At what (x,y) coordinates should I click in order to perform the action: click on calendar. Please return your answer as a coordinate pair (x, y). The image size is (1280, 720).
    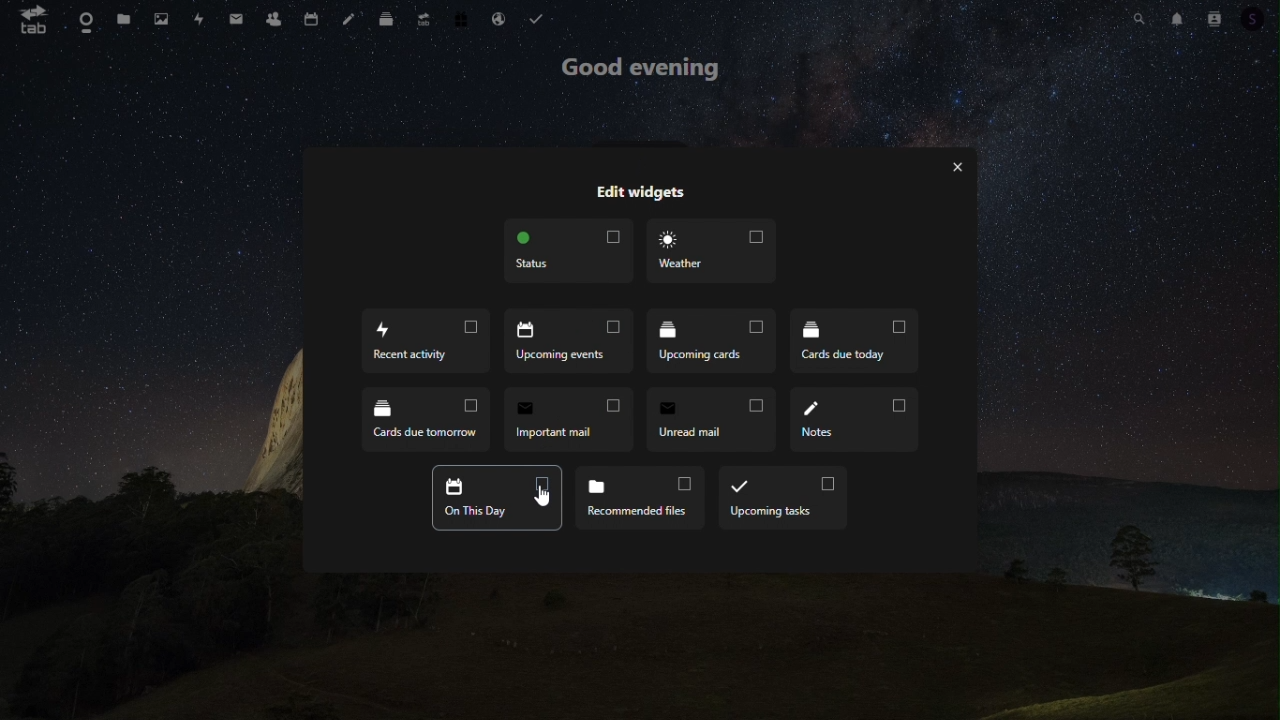
    Looking at the image, I should click on (313, 17).